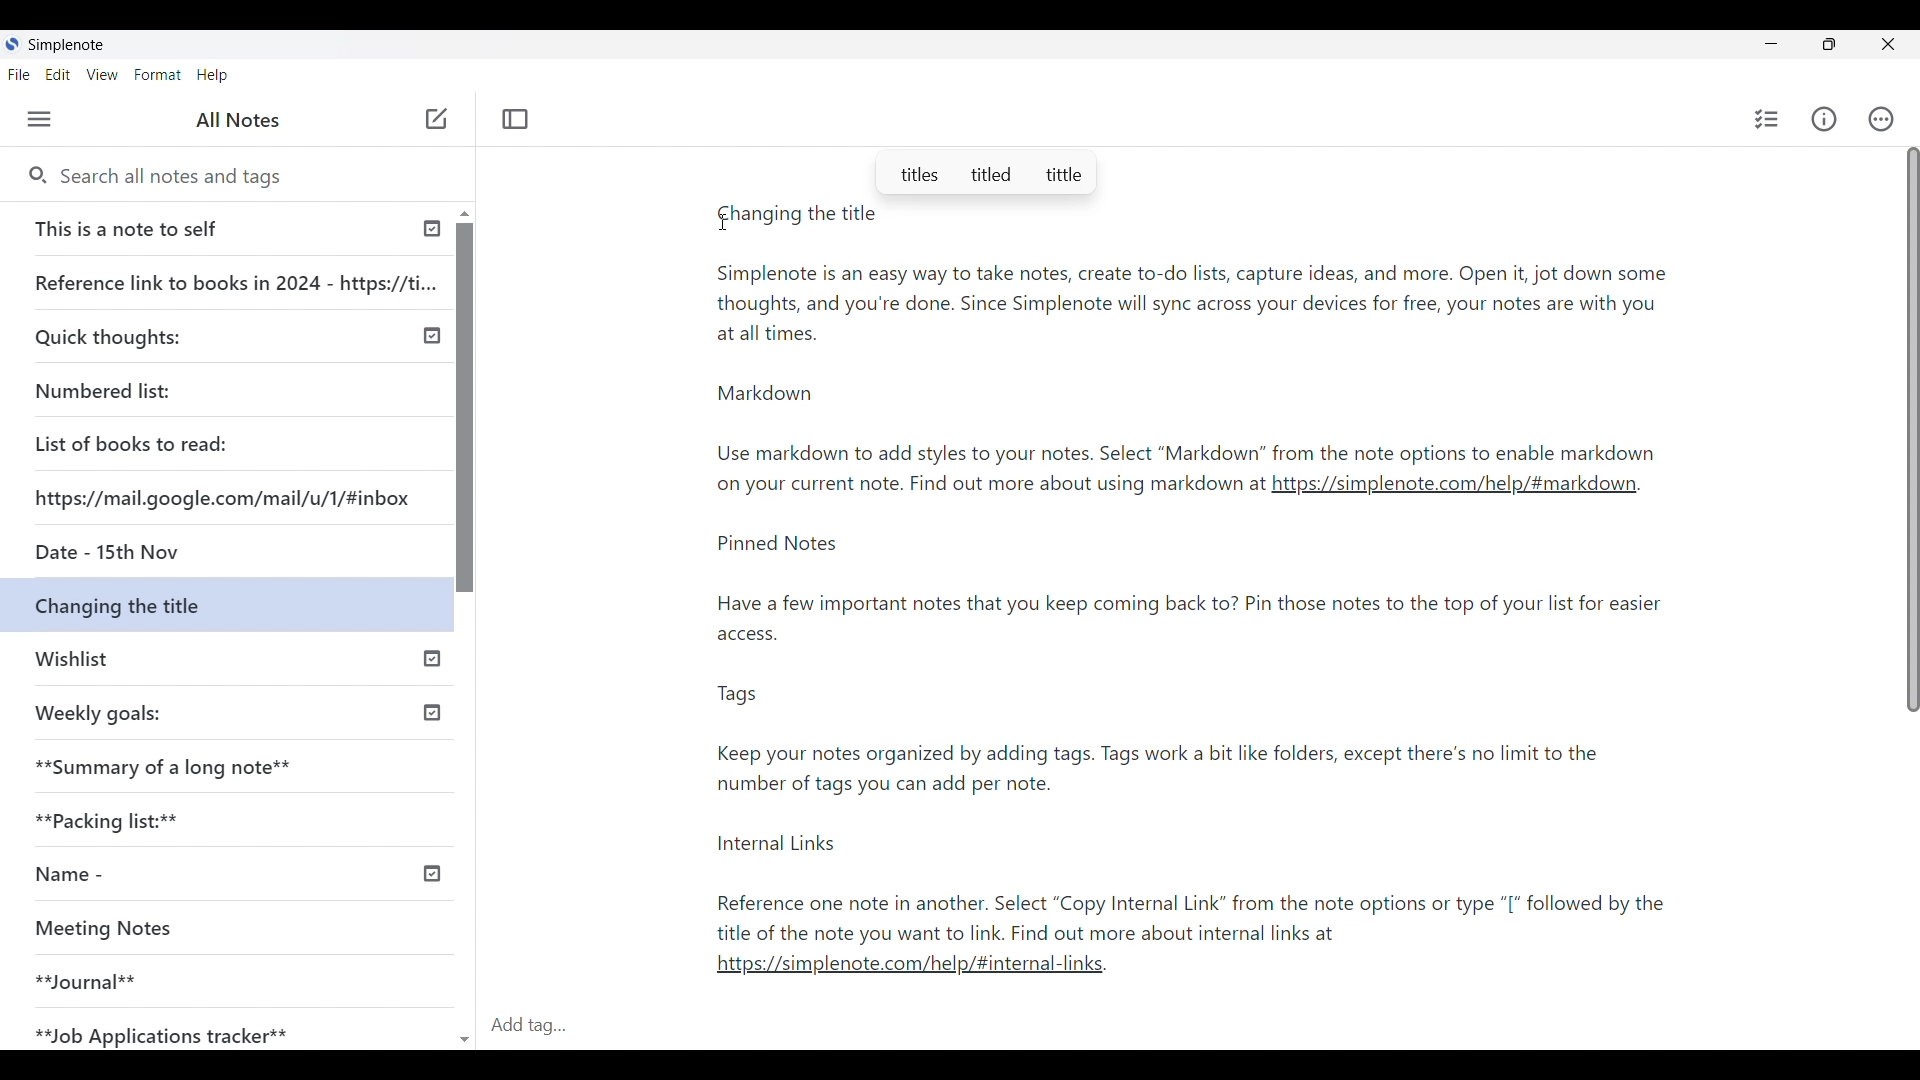 The height and width of the screenshot is (1080, 1920). Describe the element at coordinates (515, 119) in the screenshot. I see `Toggle focus mode` at that location.